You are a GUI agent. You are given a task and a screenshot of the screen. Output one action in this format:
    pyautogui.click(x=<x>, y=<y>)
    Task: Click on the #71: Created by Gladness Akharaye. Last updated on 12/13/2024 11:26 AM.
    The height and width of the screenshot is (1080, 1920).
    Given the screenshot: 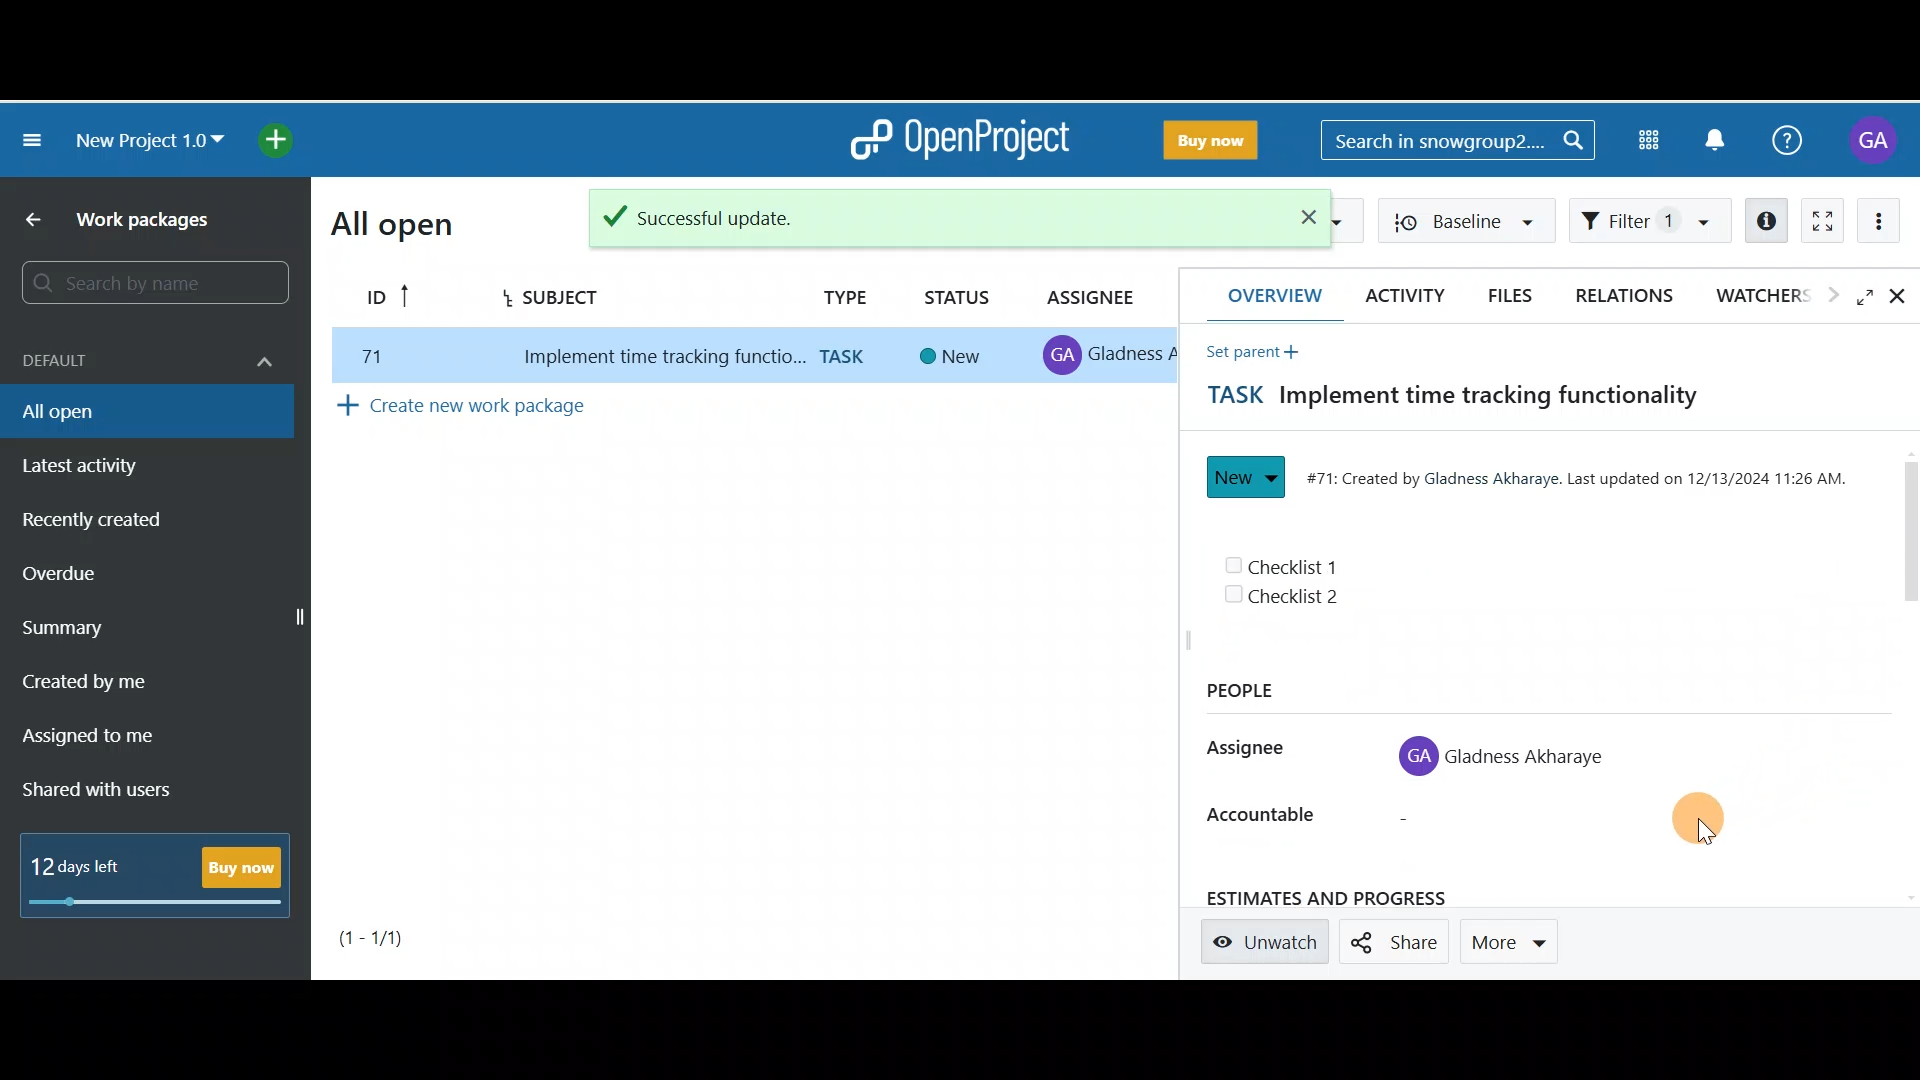 What is the action you would take?
    pyautogui.click(x=1580, y=484)
    